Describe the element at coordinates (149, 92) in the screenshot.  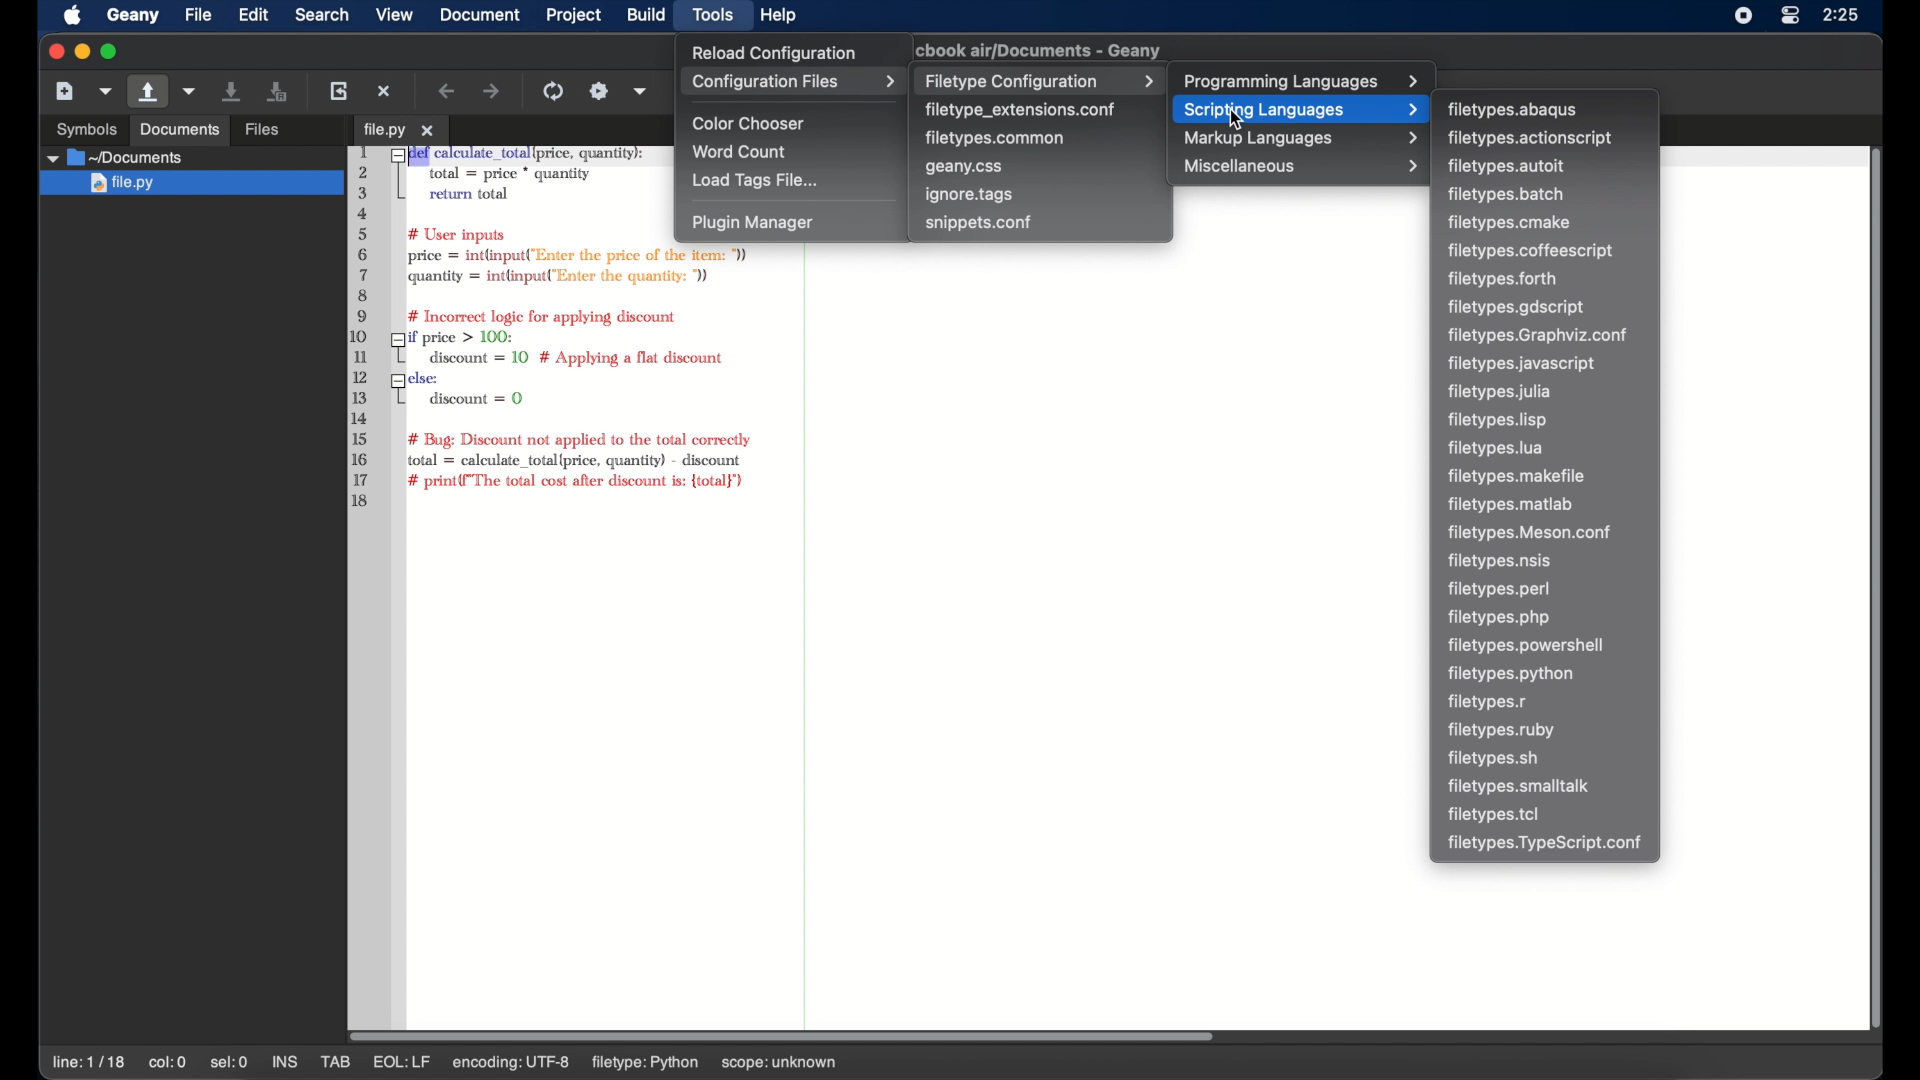
I see `open an existing file` at that location.